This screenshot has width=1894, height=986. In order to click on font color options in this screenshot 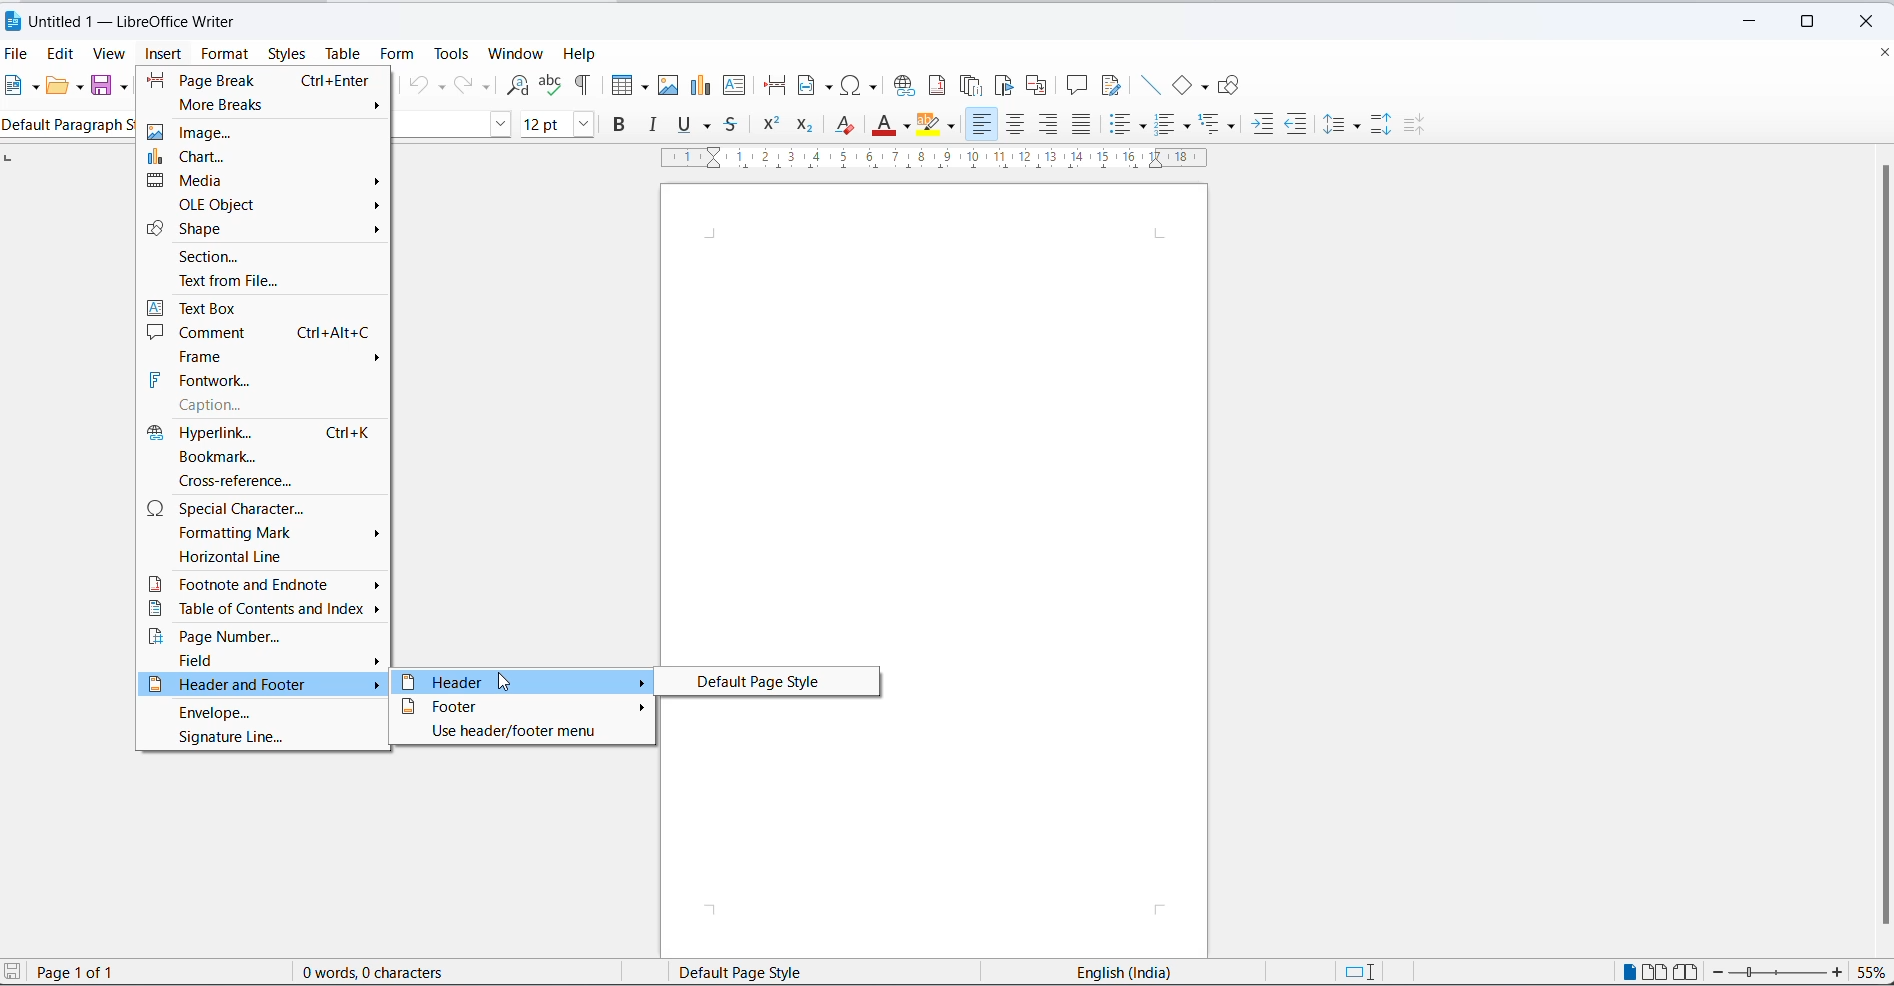, I will do `click(910, 129)`.